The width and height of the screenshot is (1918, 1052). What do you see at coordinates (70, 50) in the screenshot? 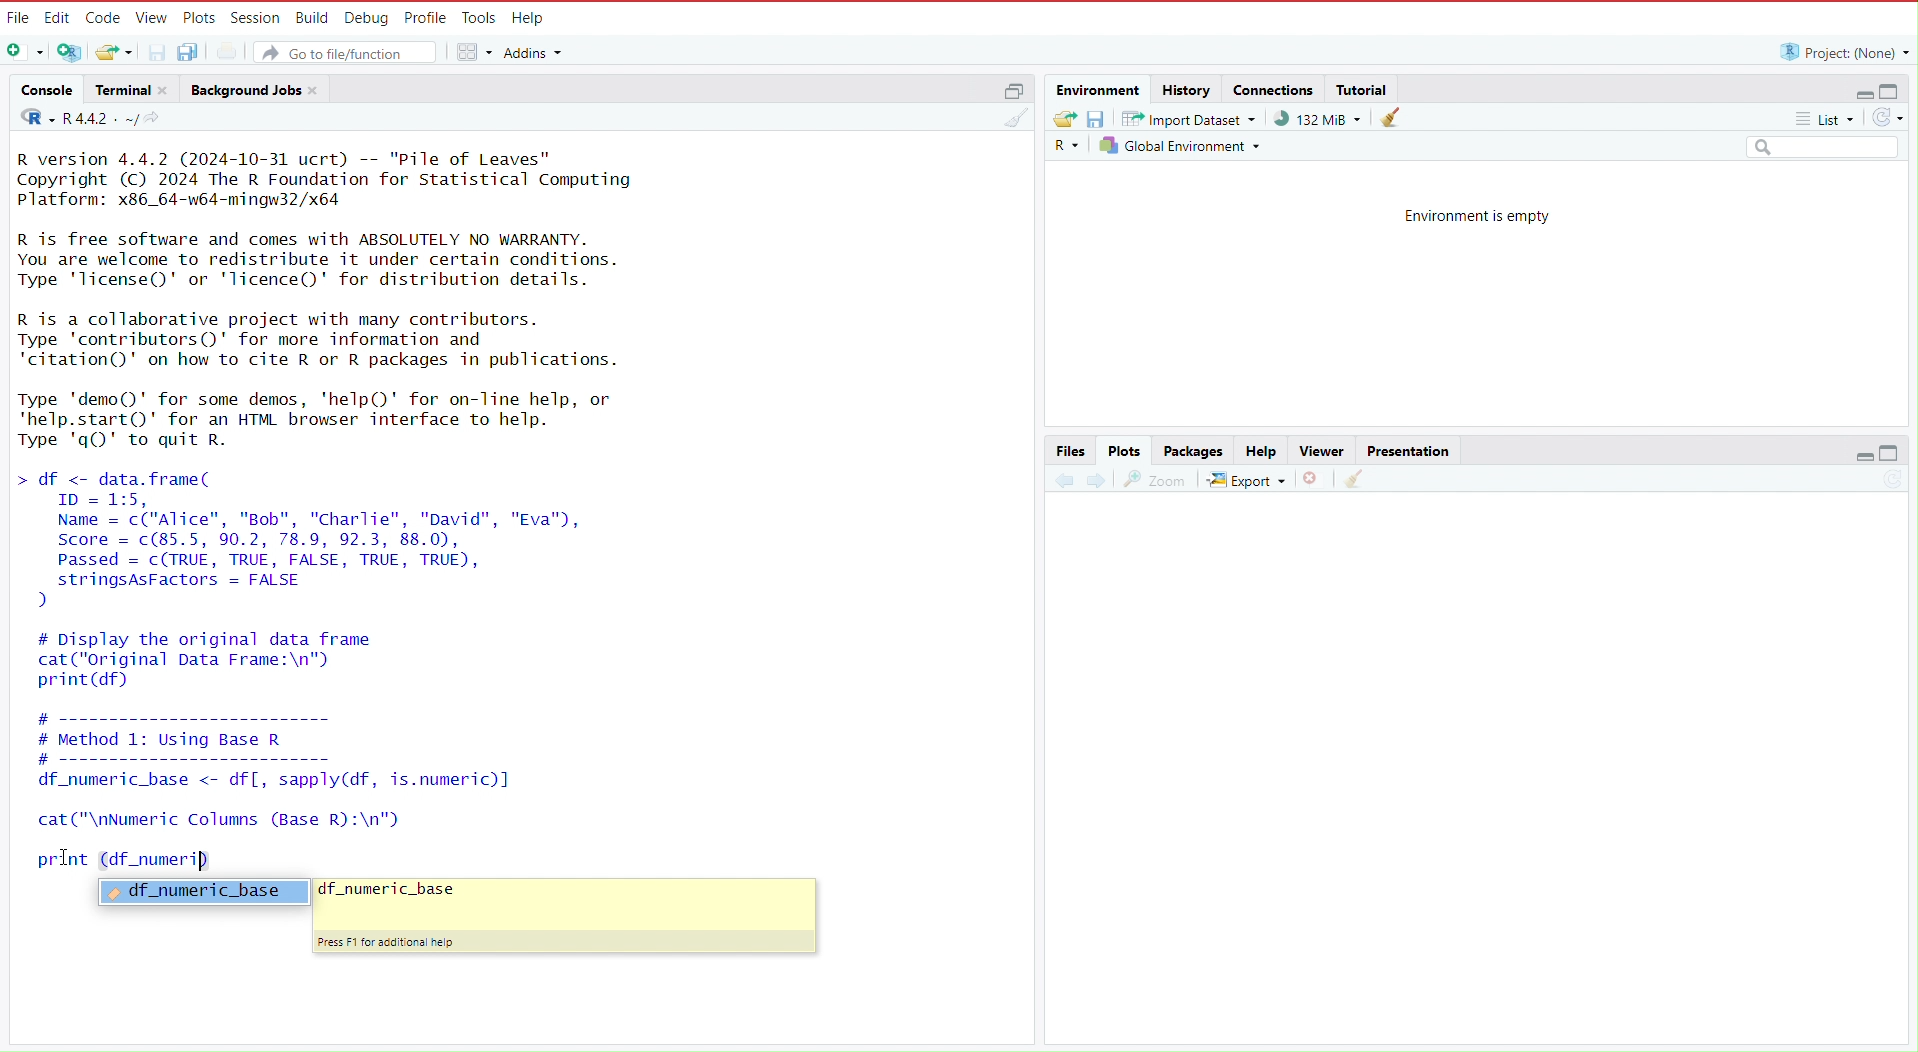
I see `create a project` at bounding box center [70, 50].